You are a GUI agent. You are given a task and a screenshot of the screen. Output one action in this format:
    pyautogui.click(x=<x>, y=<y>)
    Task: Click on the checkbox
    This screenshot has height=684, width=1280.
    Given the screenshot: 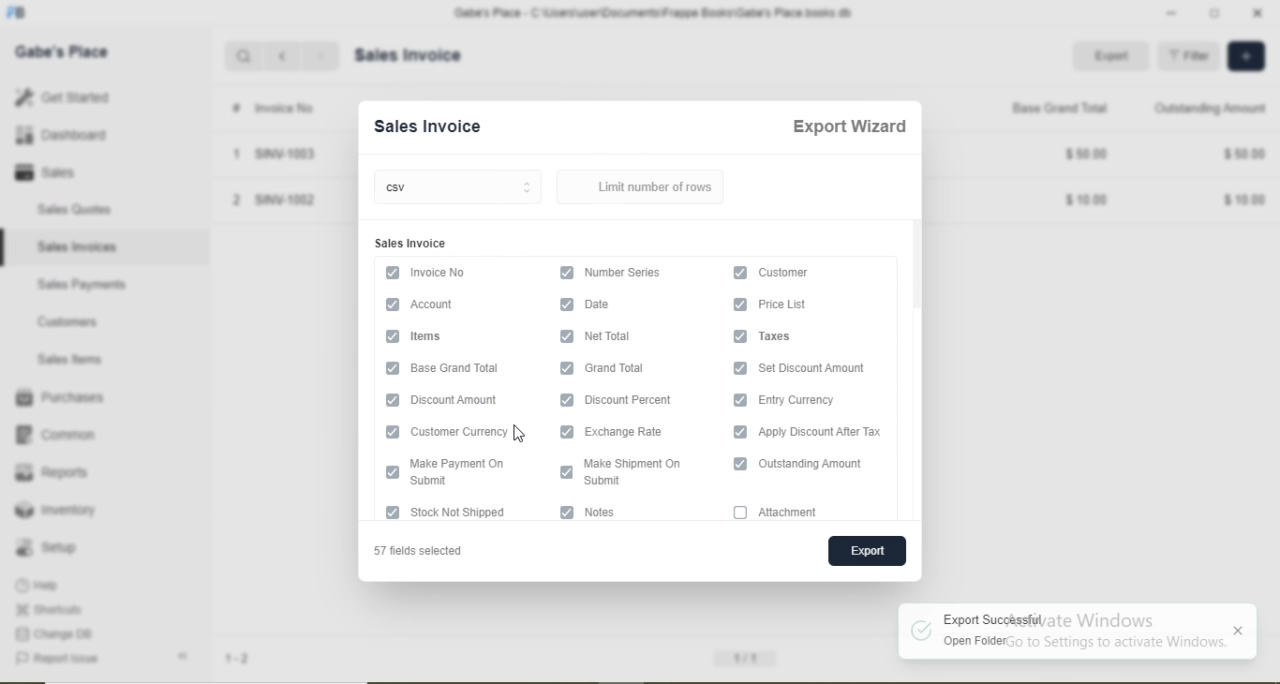 What is the action you would take?
    pyautogui.click(x=390, y=513)
    